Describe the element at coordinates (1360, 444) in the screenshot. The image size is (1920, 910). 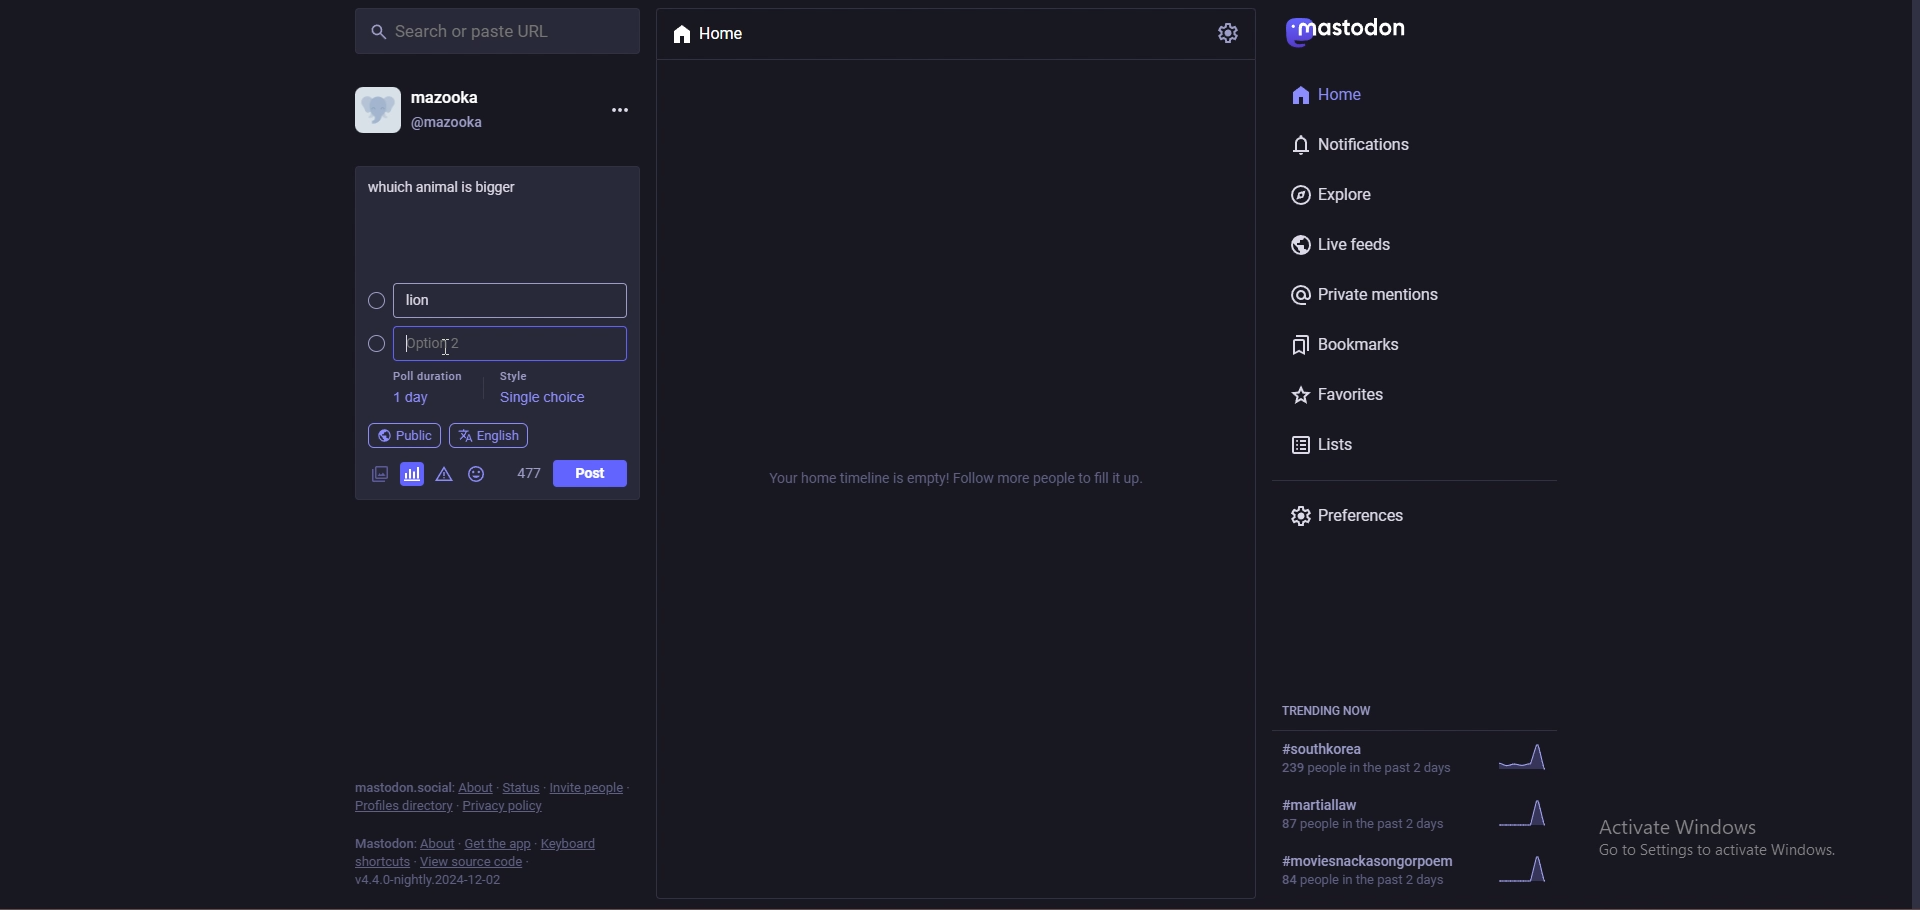
I see `lists` at that location.